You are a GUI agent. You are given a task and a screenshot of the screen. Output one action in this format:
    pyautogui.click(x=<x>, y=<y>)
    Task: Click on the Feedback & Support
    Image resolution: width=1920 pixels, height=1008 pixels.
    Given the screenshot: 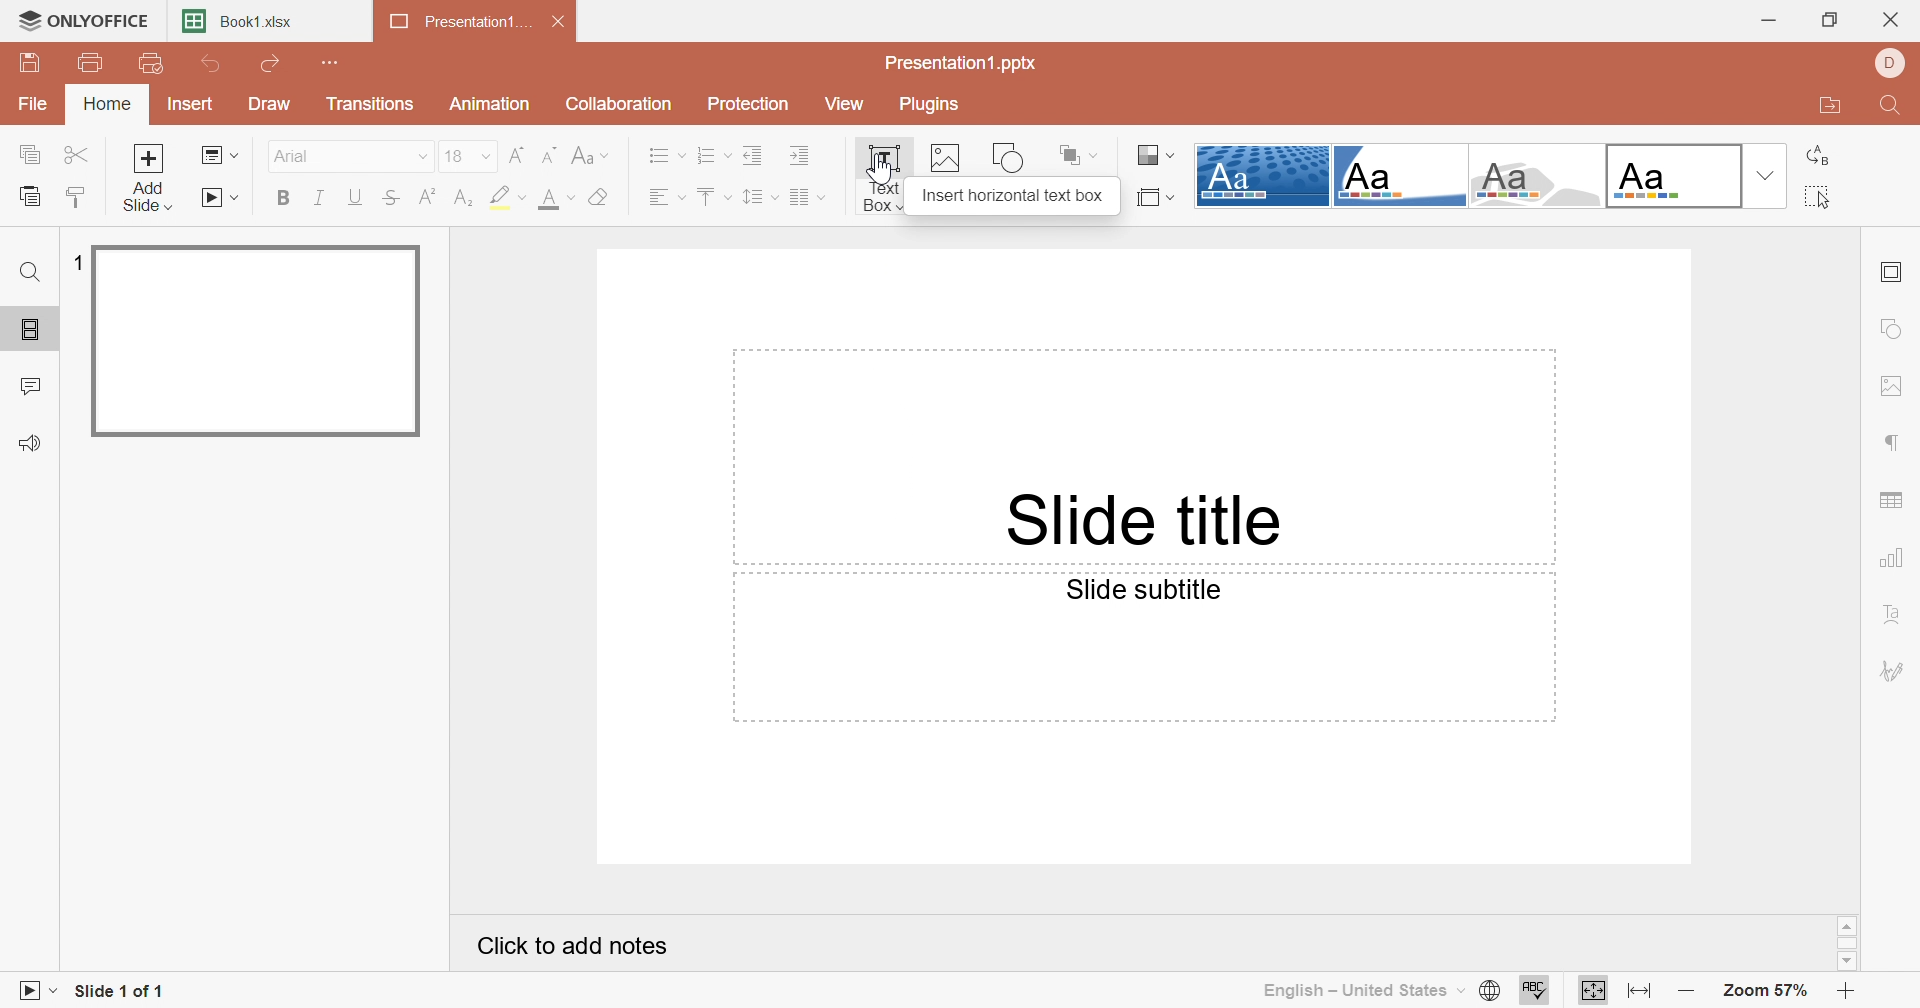 What is the action you would take?
    pyautogui.click(x=34, y=442)
    